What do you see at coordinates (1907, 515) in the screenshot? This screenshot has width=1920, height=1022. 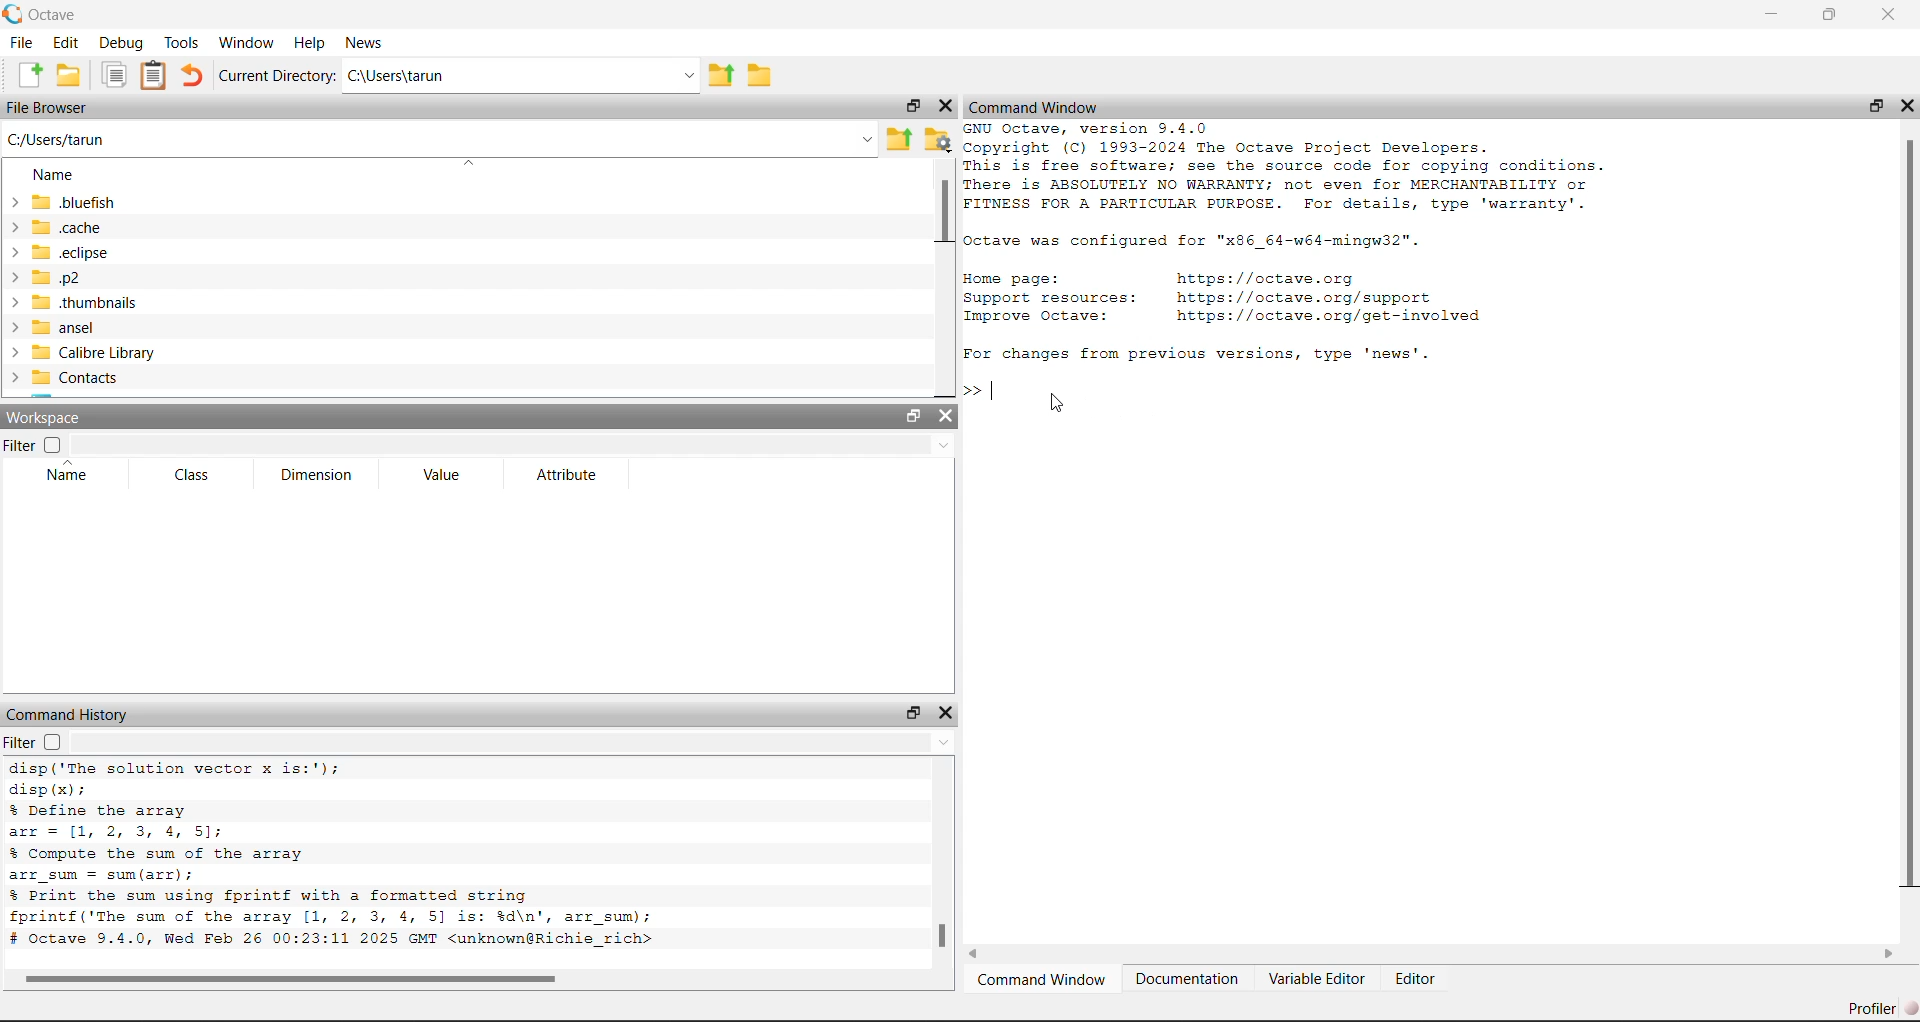 I see `Scrollbar` at bounding box center [1907, 515].